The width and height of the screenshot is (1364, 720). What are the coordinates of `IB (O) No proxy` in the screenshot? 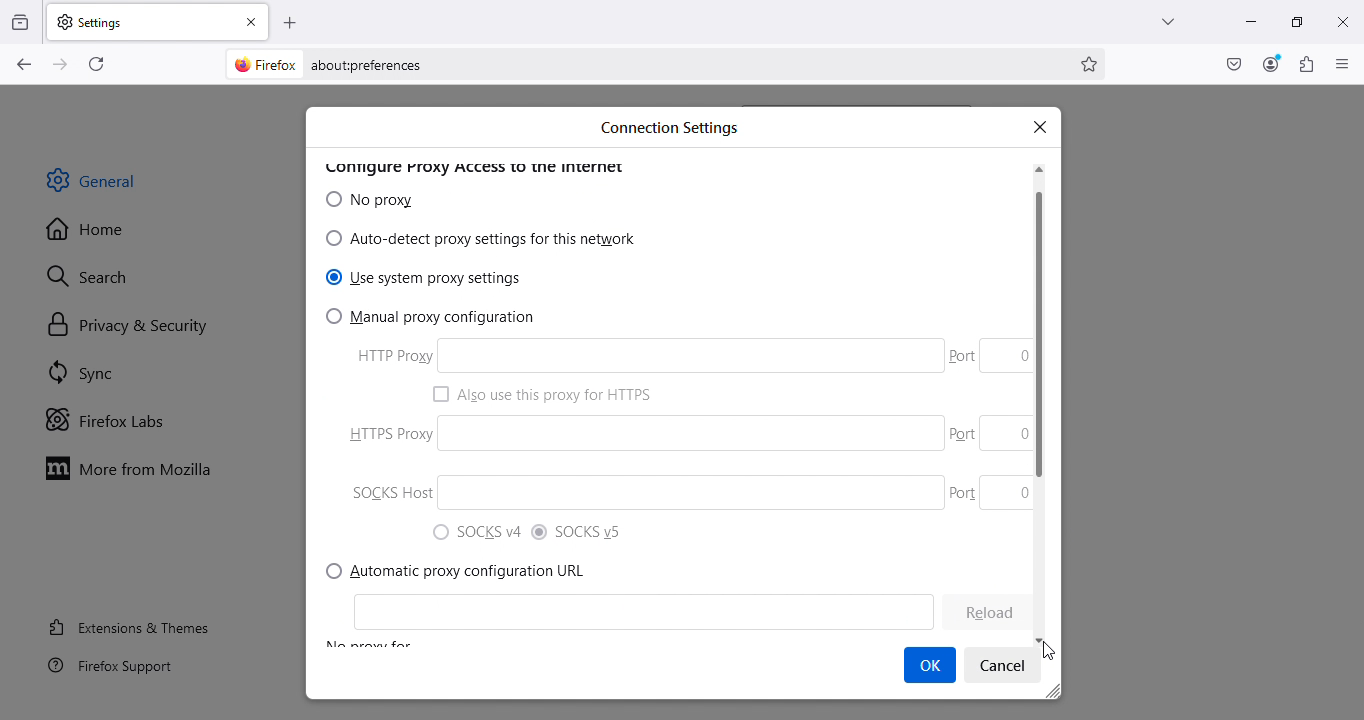 It's located at (388, 197).